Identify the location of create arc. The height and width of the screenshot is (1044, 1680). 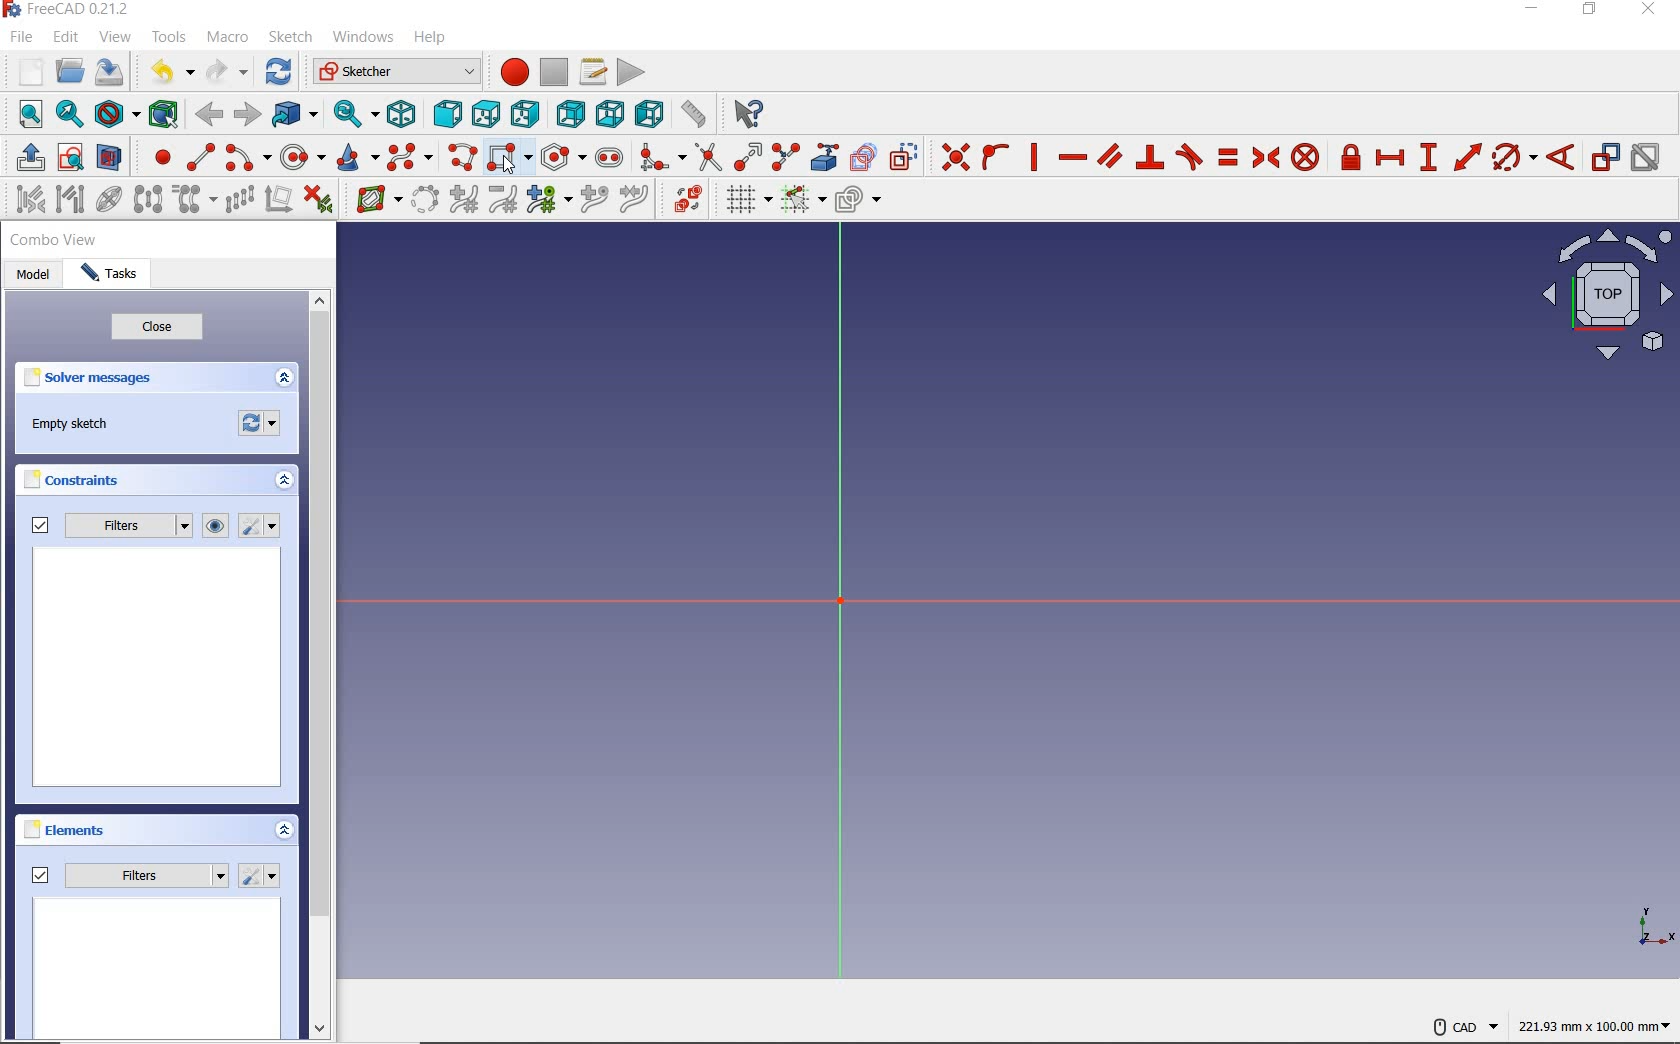
(247, 159).